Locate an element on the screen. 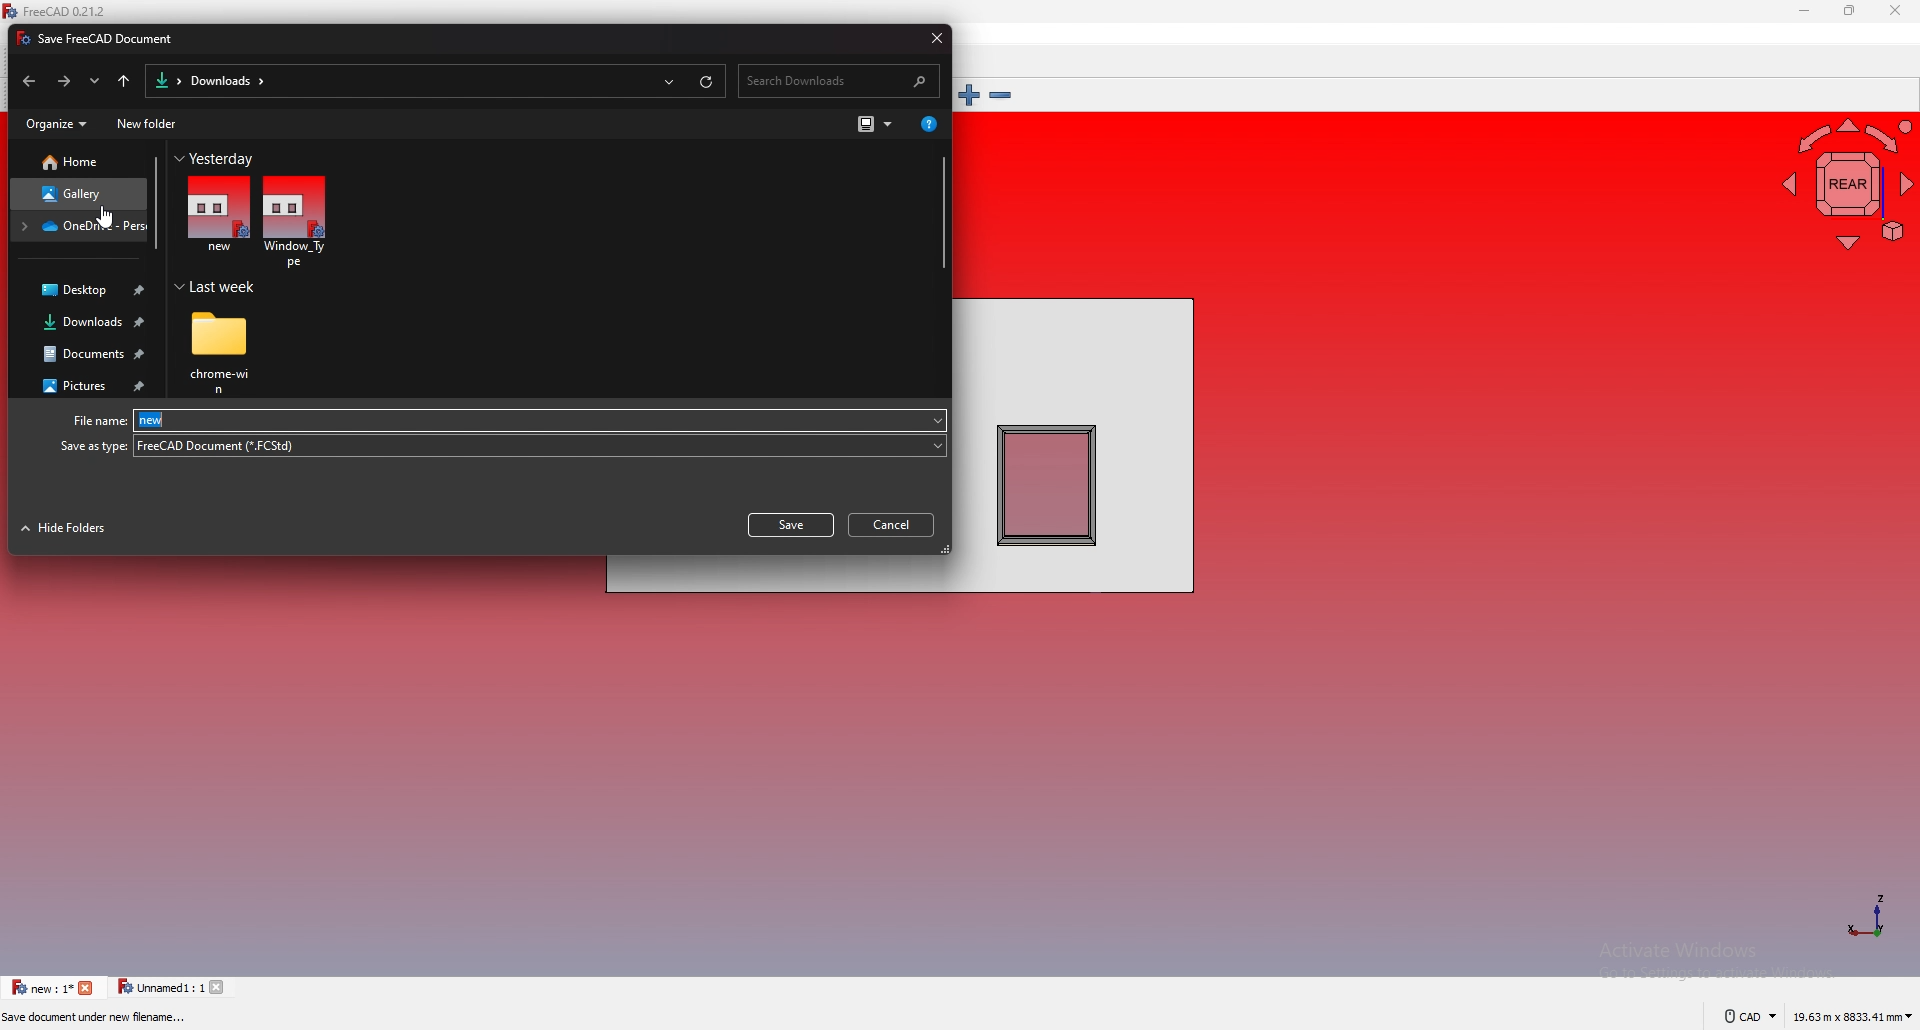  axis is located at coordinates (1867, 914).